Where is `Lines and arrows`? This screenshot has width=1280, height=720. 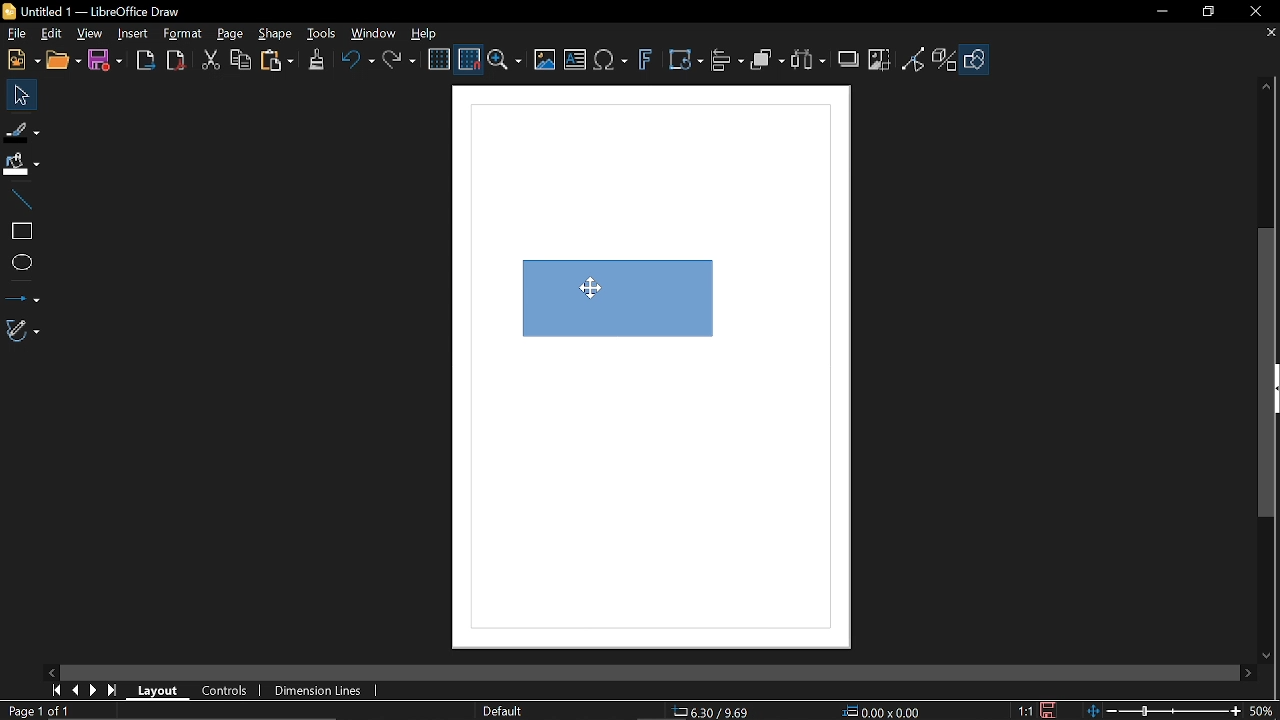 Lines and arrows is located at coordinates (21, 296).